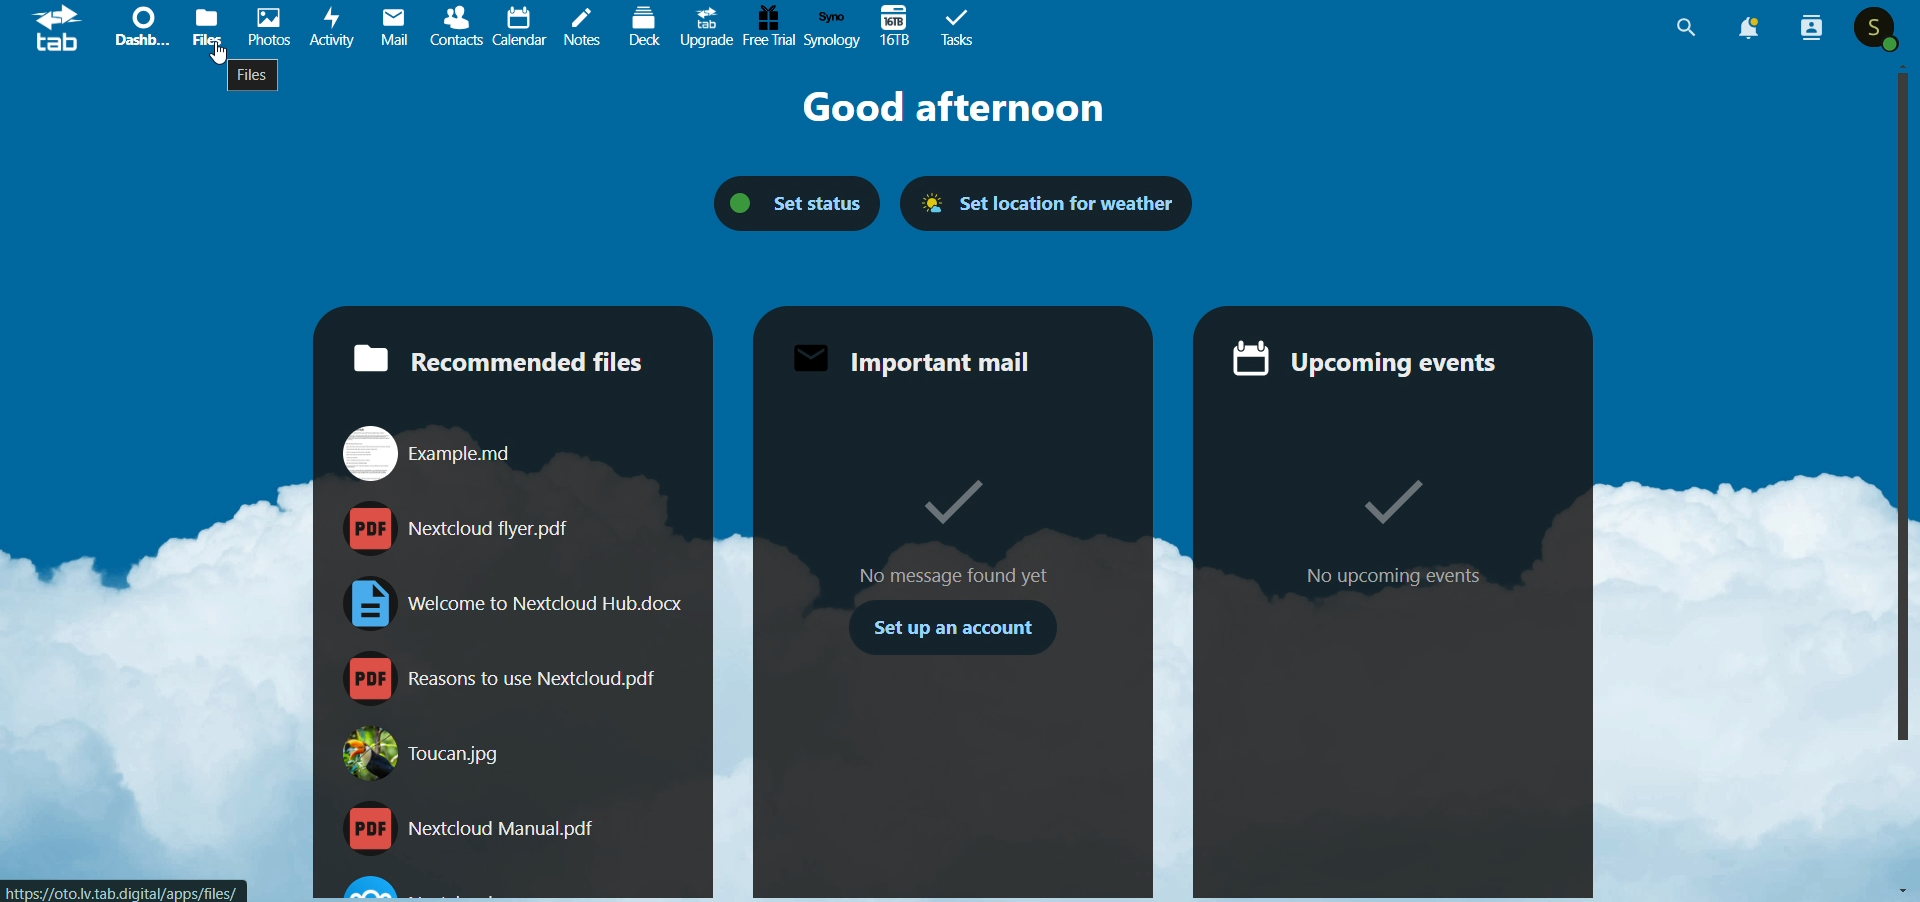  Describe the element at coordinates (962, 527) in the screenshot. I see `no message found yet` at that location.